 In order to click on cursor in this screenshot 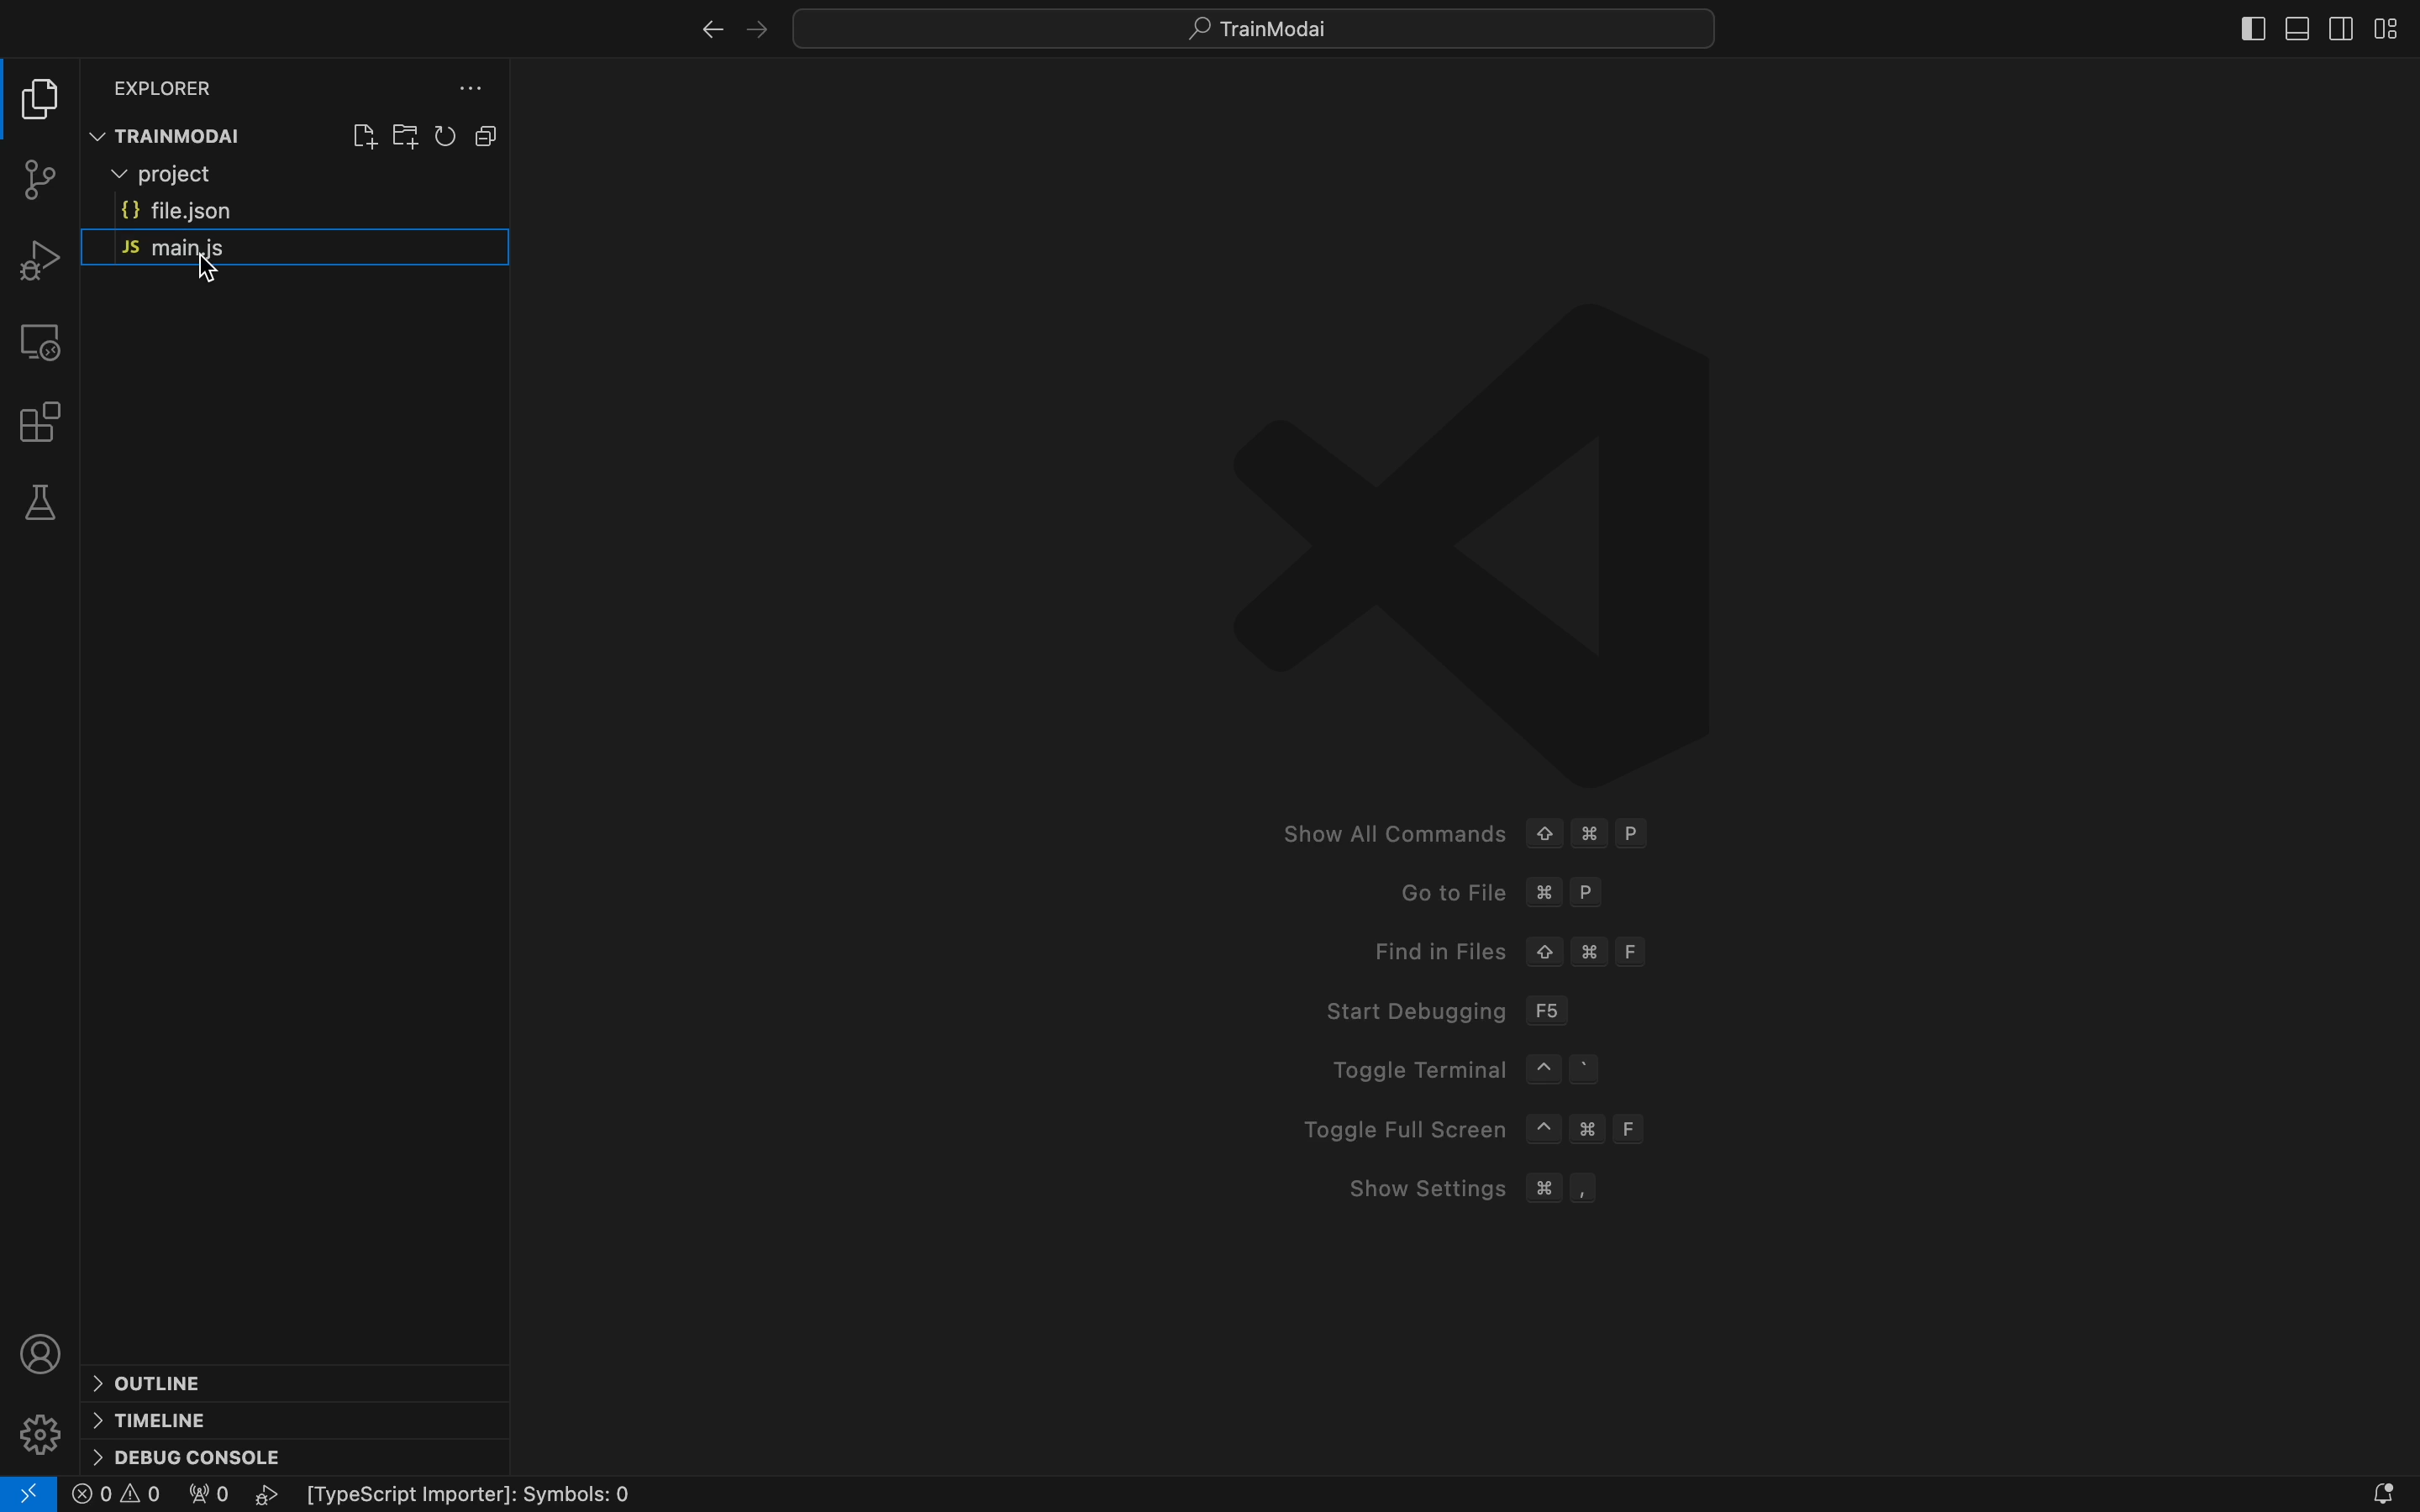, I will do `click(206, 267)`.